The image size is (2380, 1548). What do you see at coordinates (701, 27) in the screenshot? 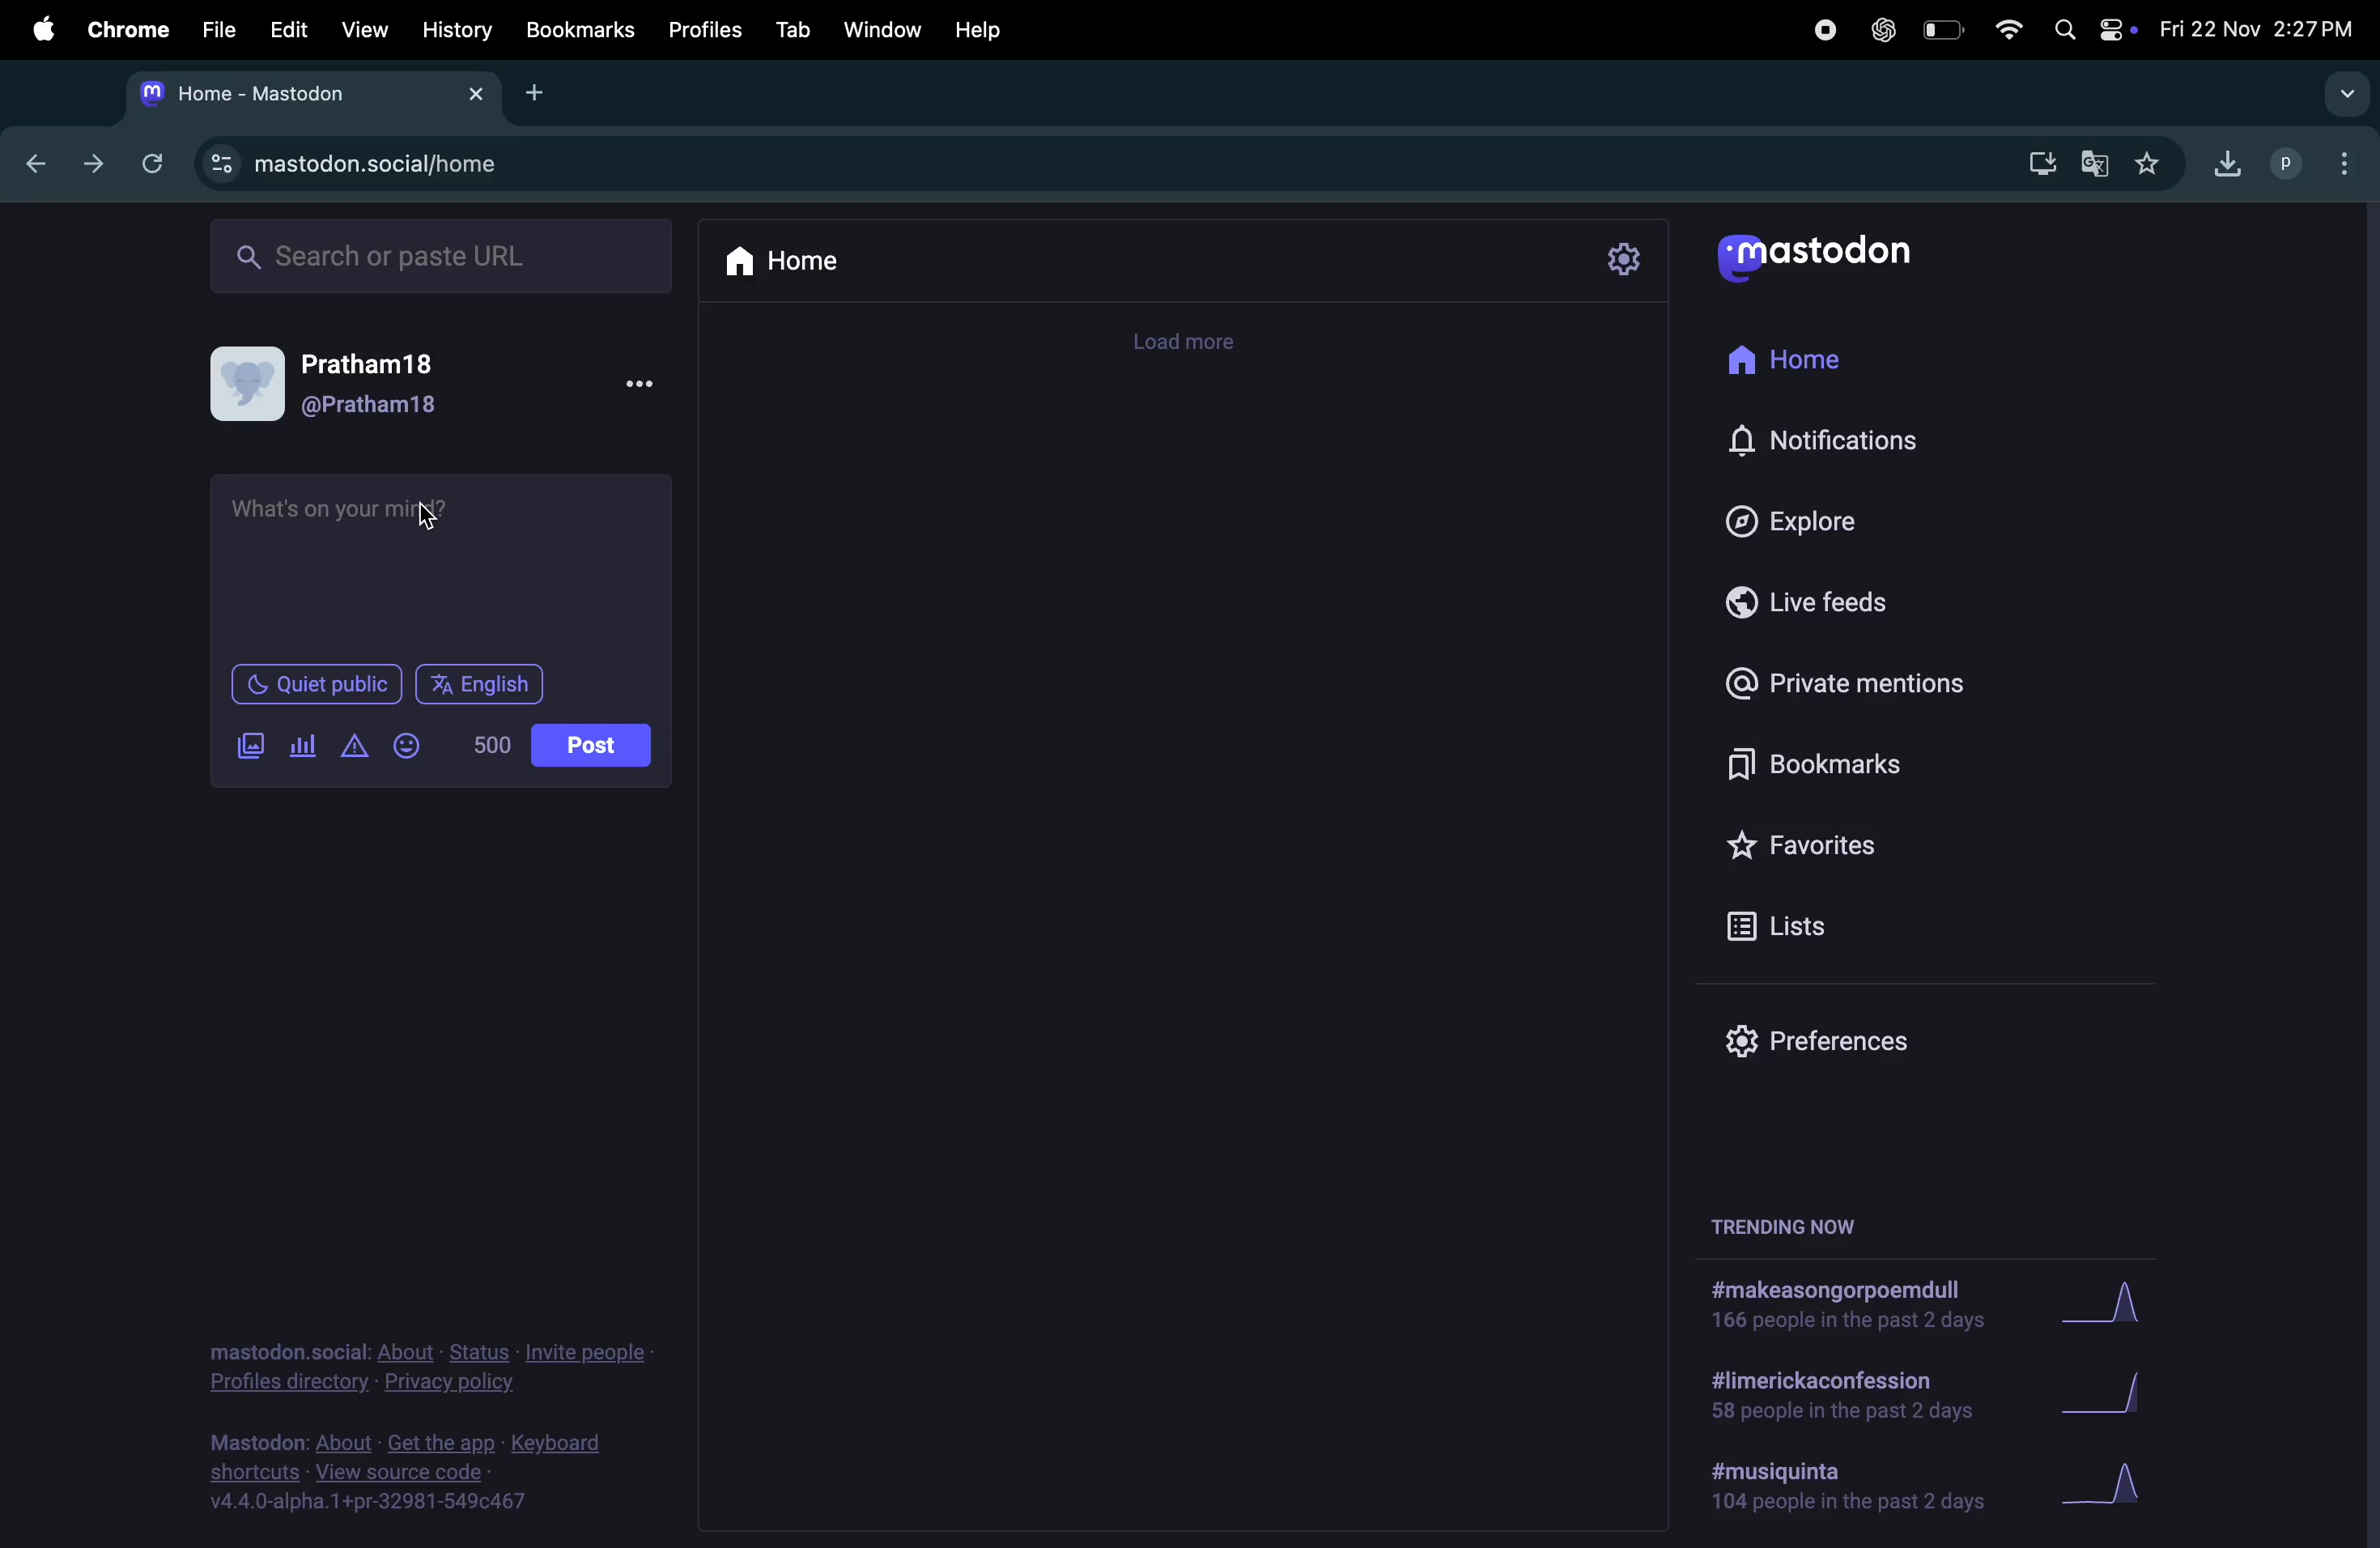
I see `profiles` at bounding box center [701, 27].